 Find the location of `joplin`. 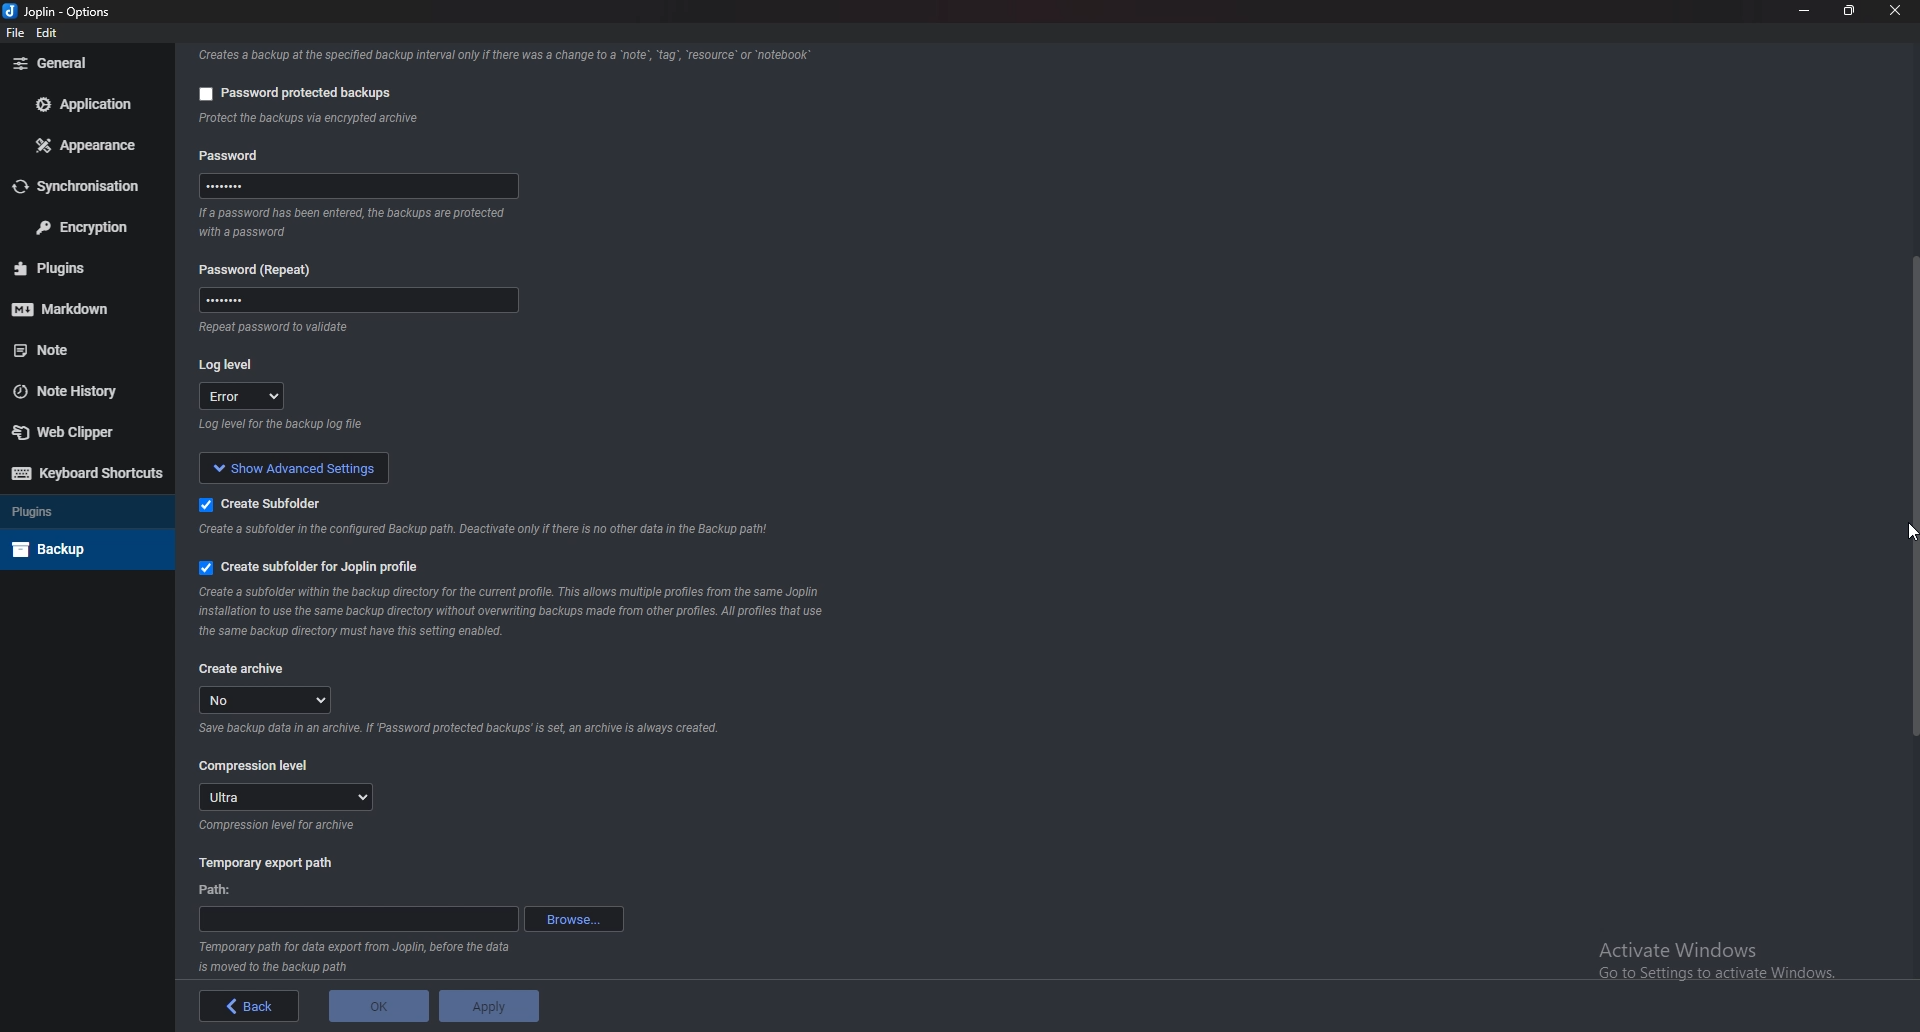

joplin is located at coordinates (35, 13).